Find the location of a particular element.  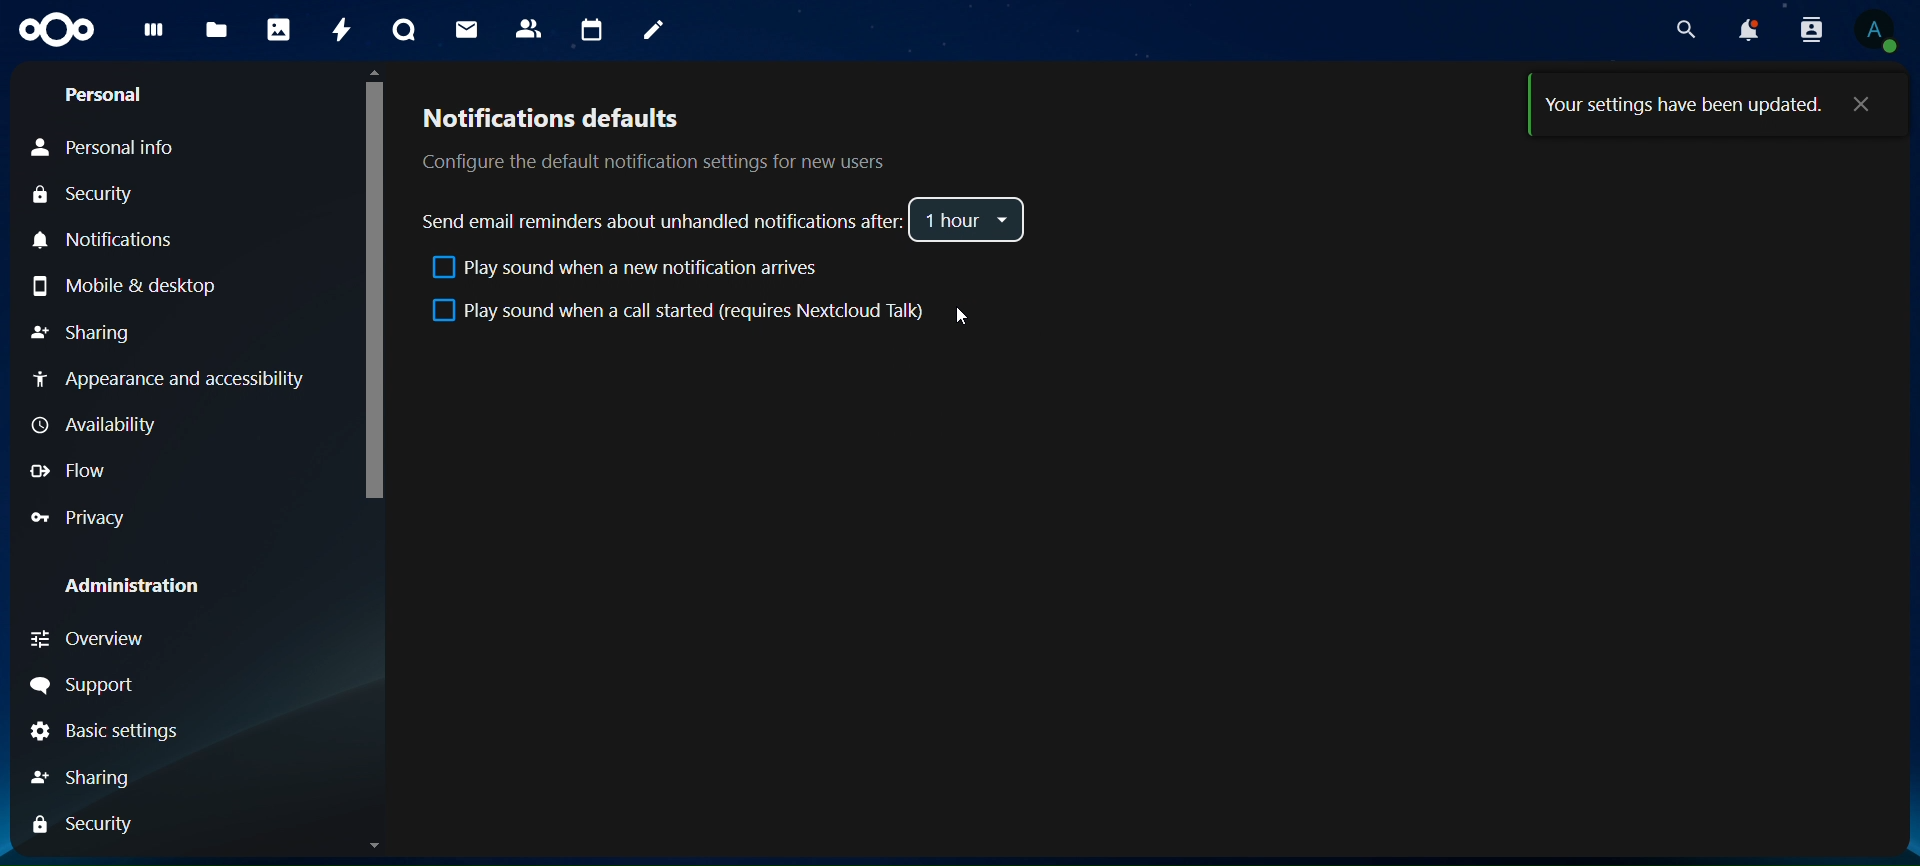

notes is located at coordinates (654, 31).